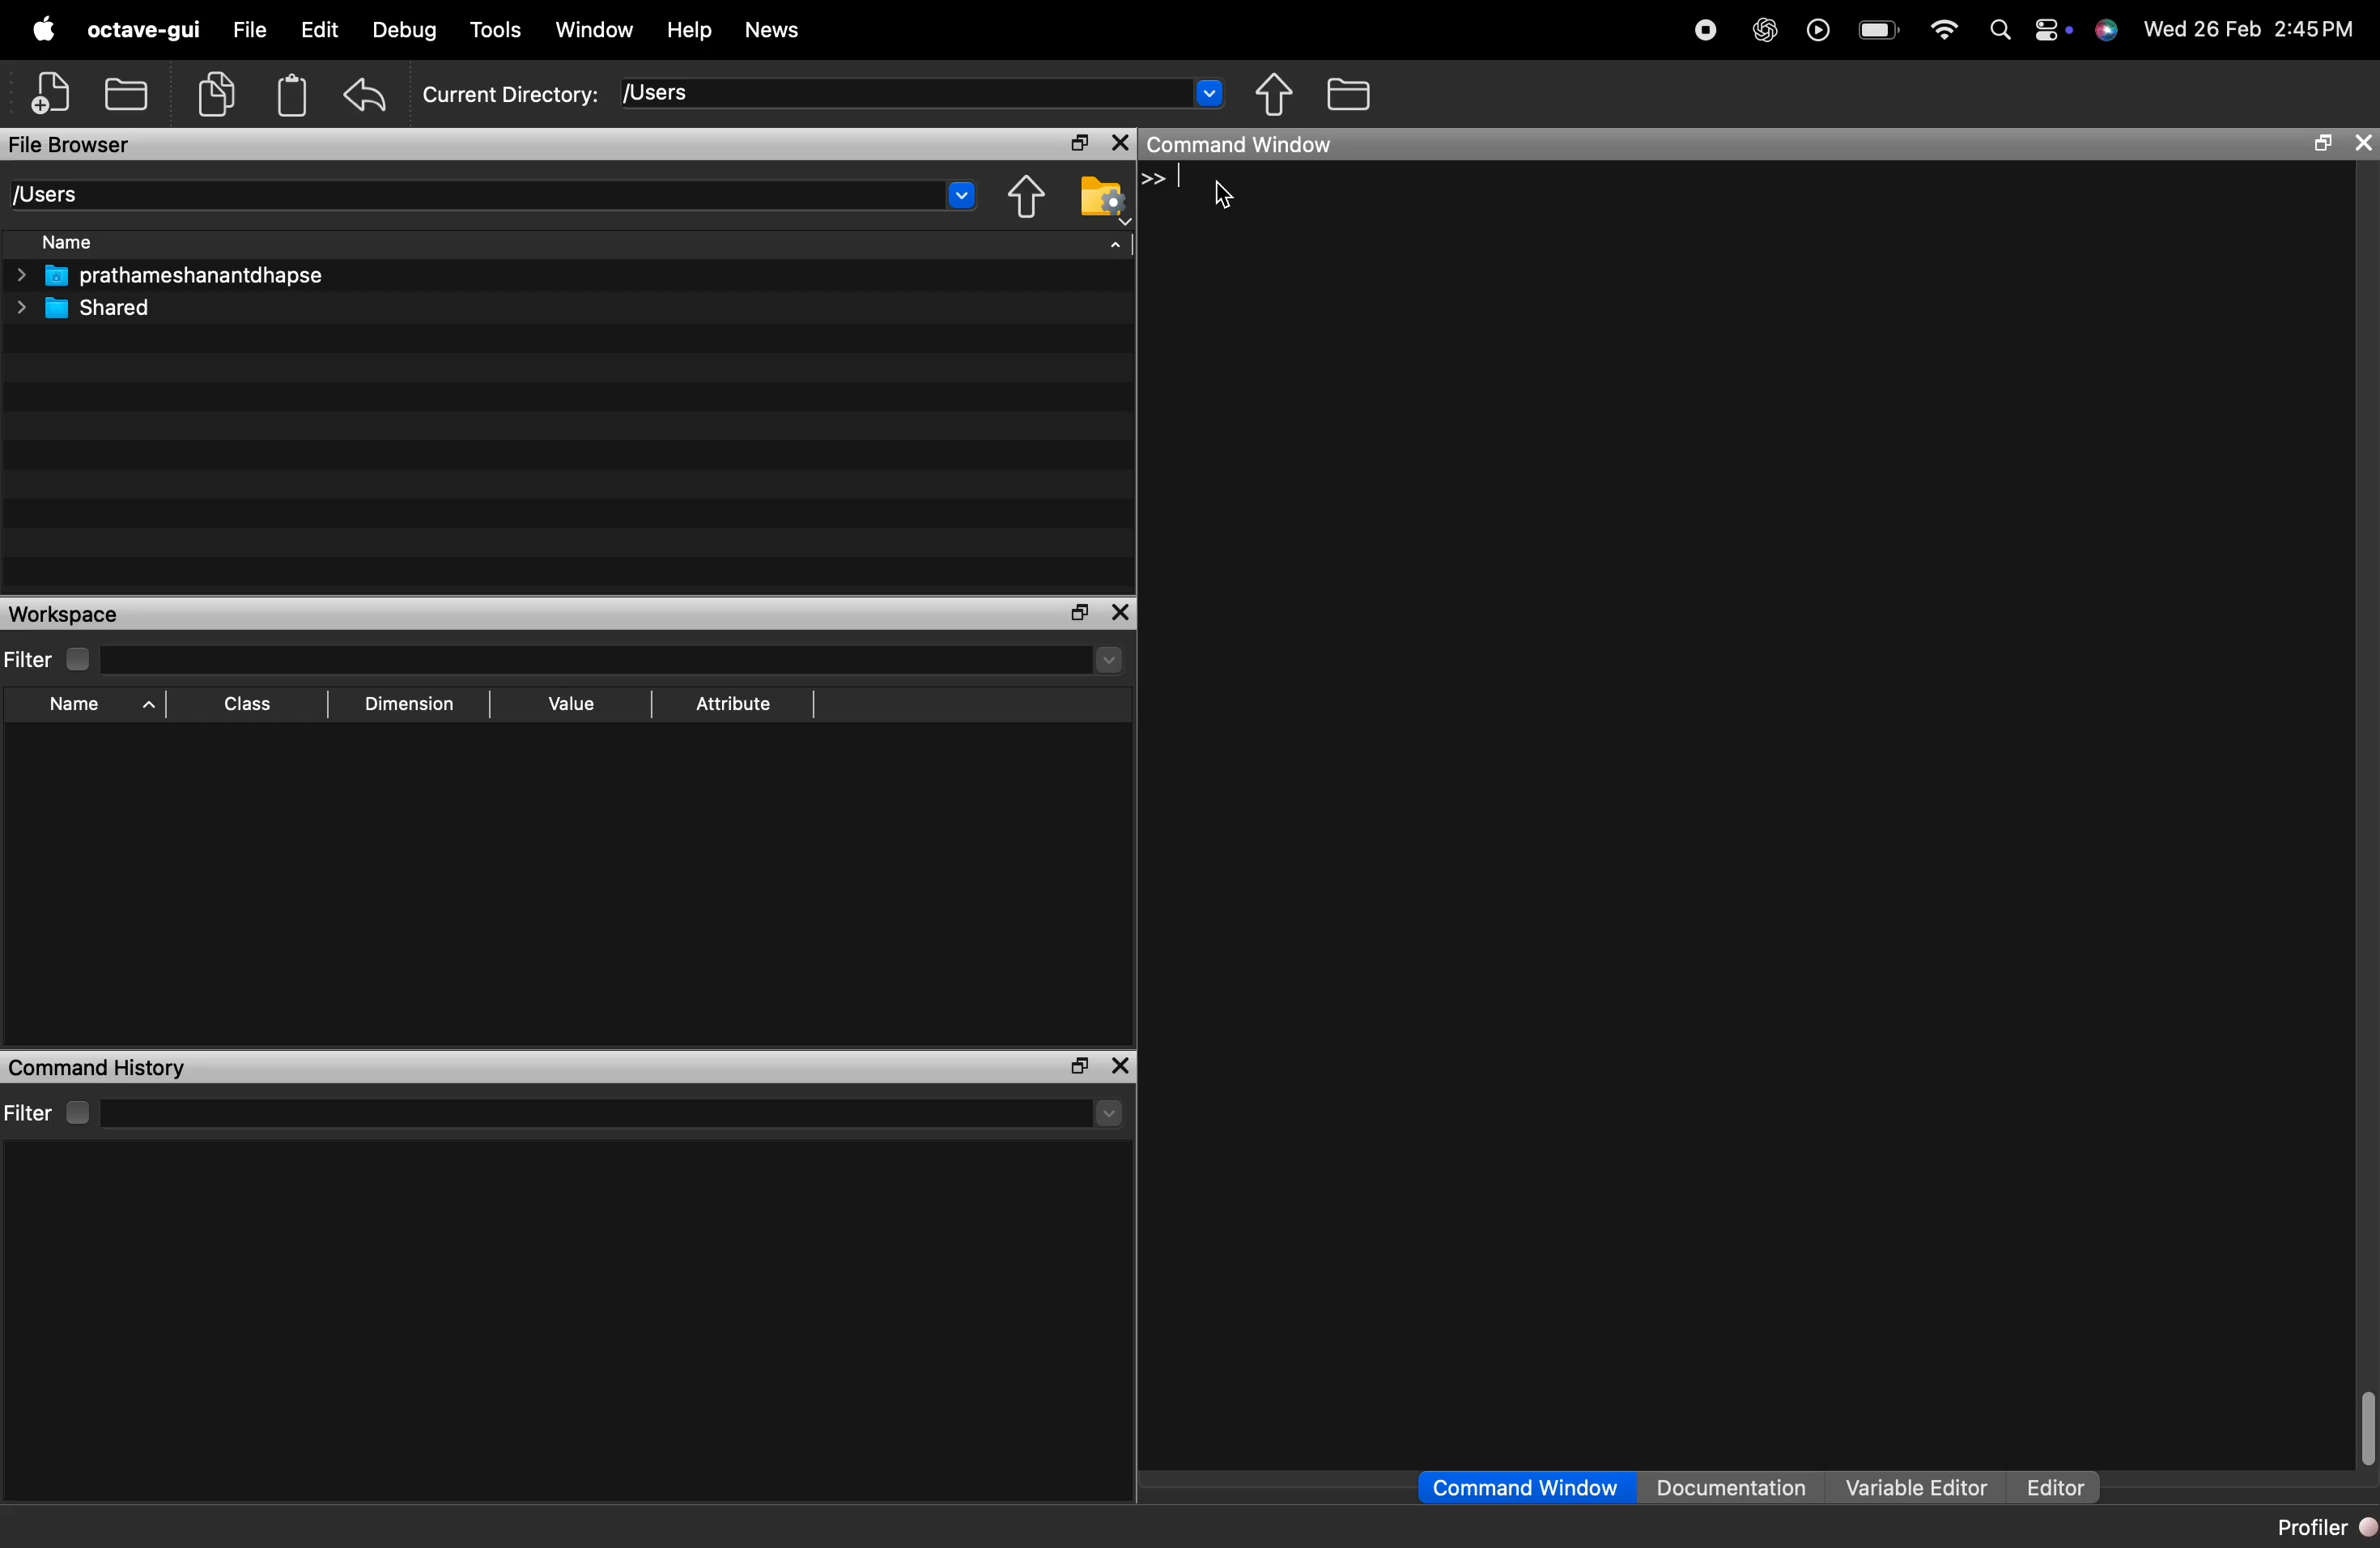 Image resolution: width=2380 pixels, height=1548 pixels. Describe the element at coordinates (1250, 146) in the screenshot. I see `Command Window` at that location.